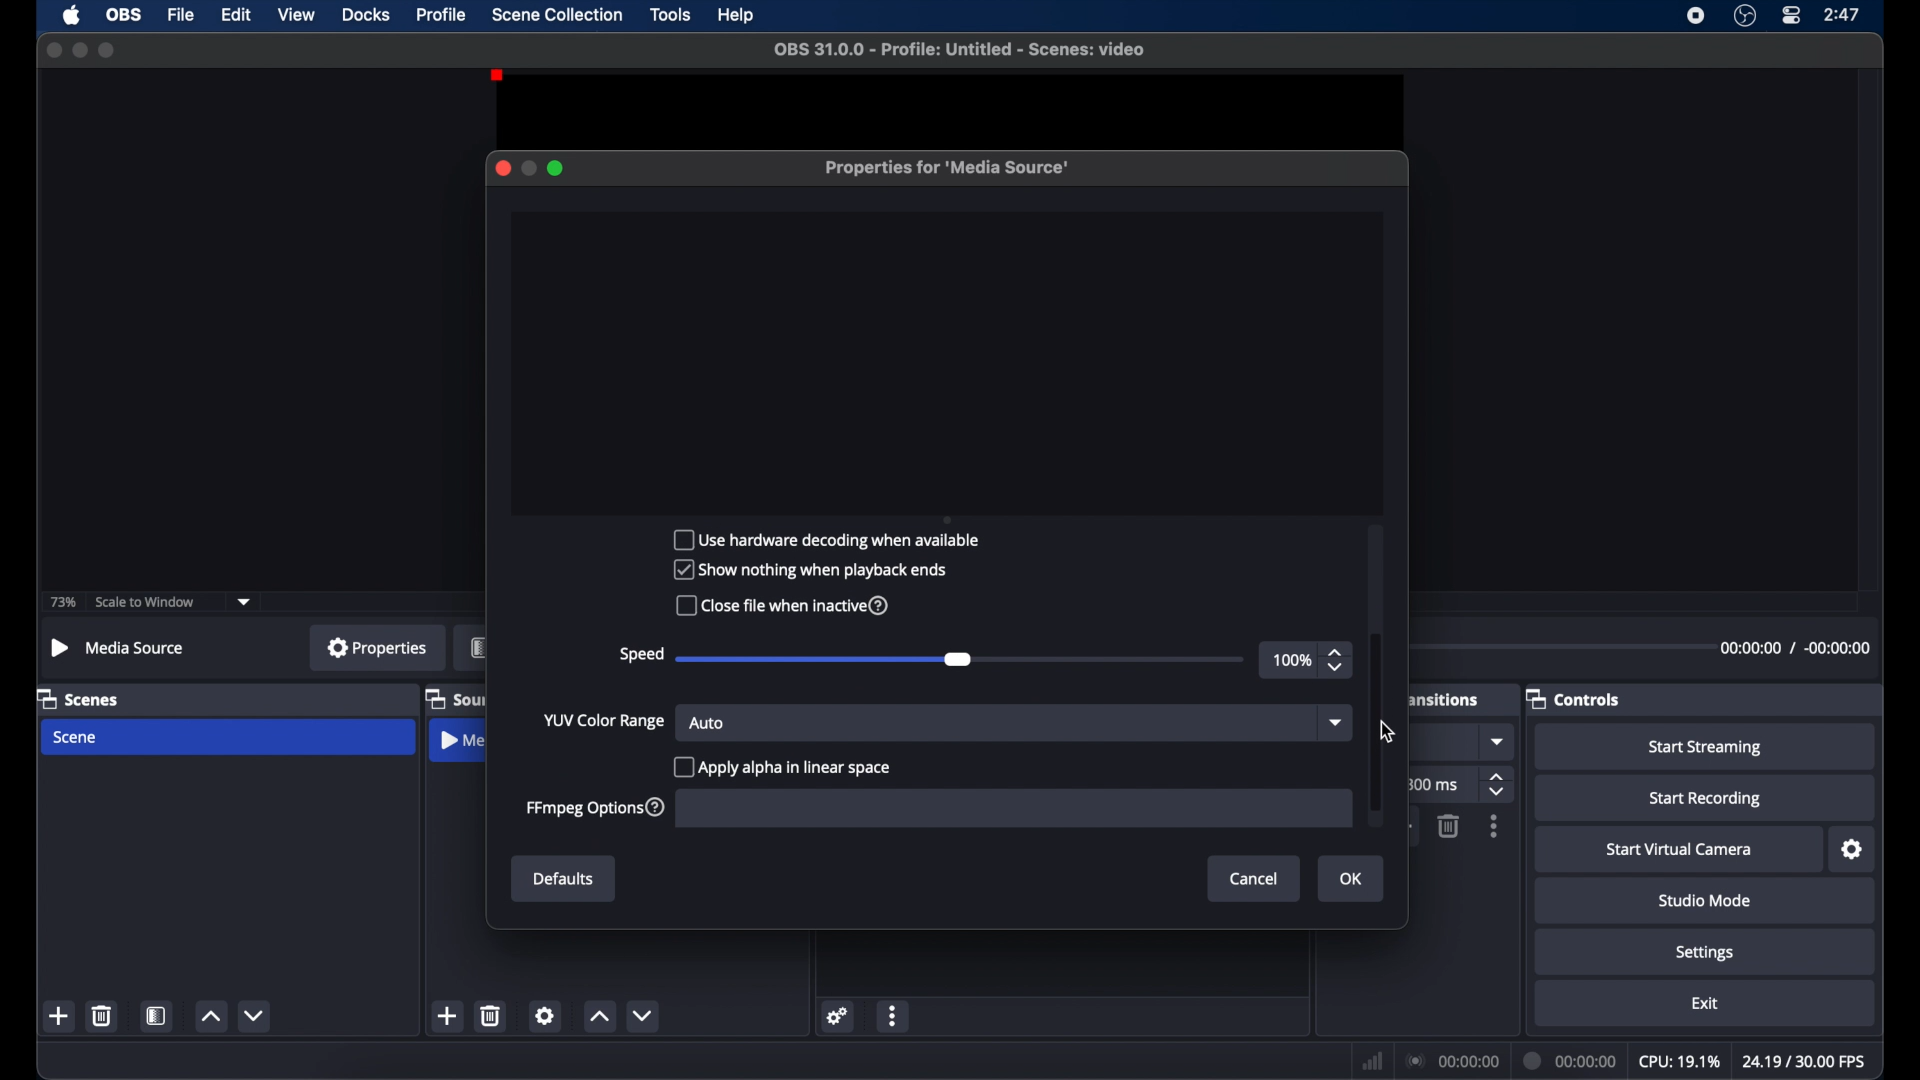 The height and width of the screenshot is (1080, 1920). Describe the element at coordinates (832, 539) in the screenshot. I see `Use hardware decoding when available` at that location.